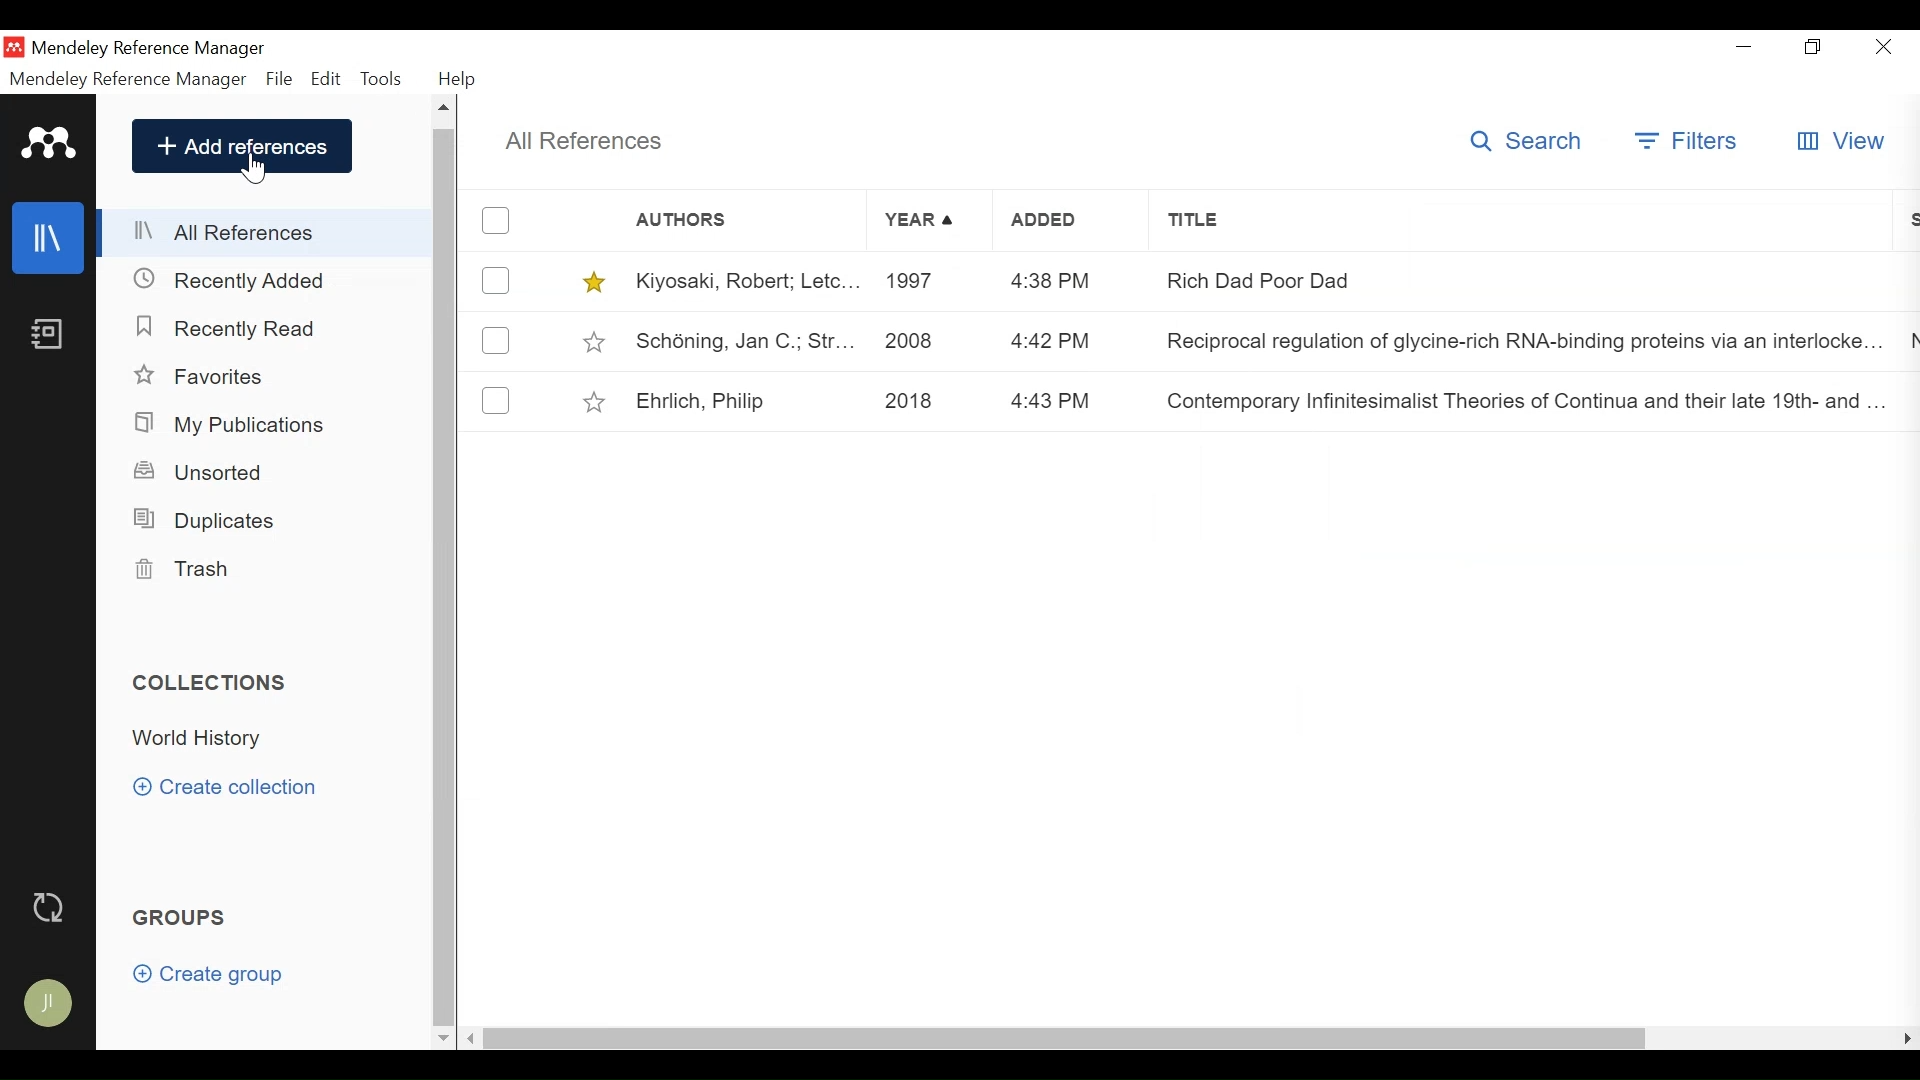 This screenshot has width=1920, height=1080. I want to click on Scroll Right, so click(1908, 1039).